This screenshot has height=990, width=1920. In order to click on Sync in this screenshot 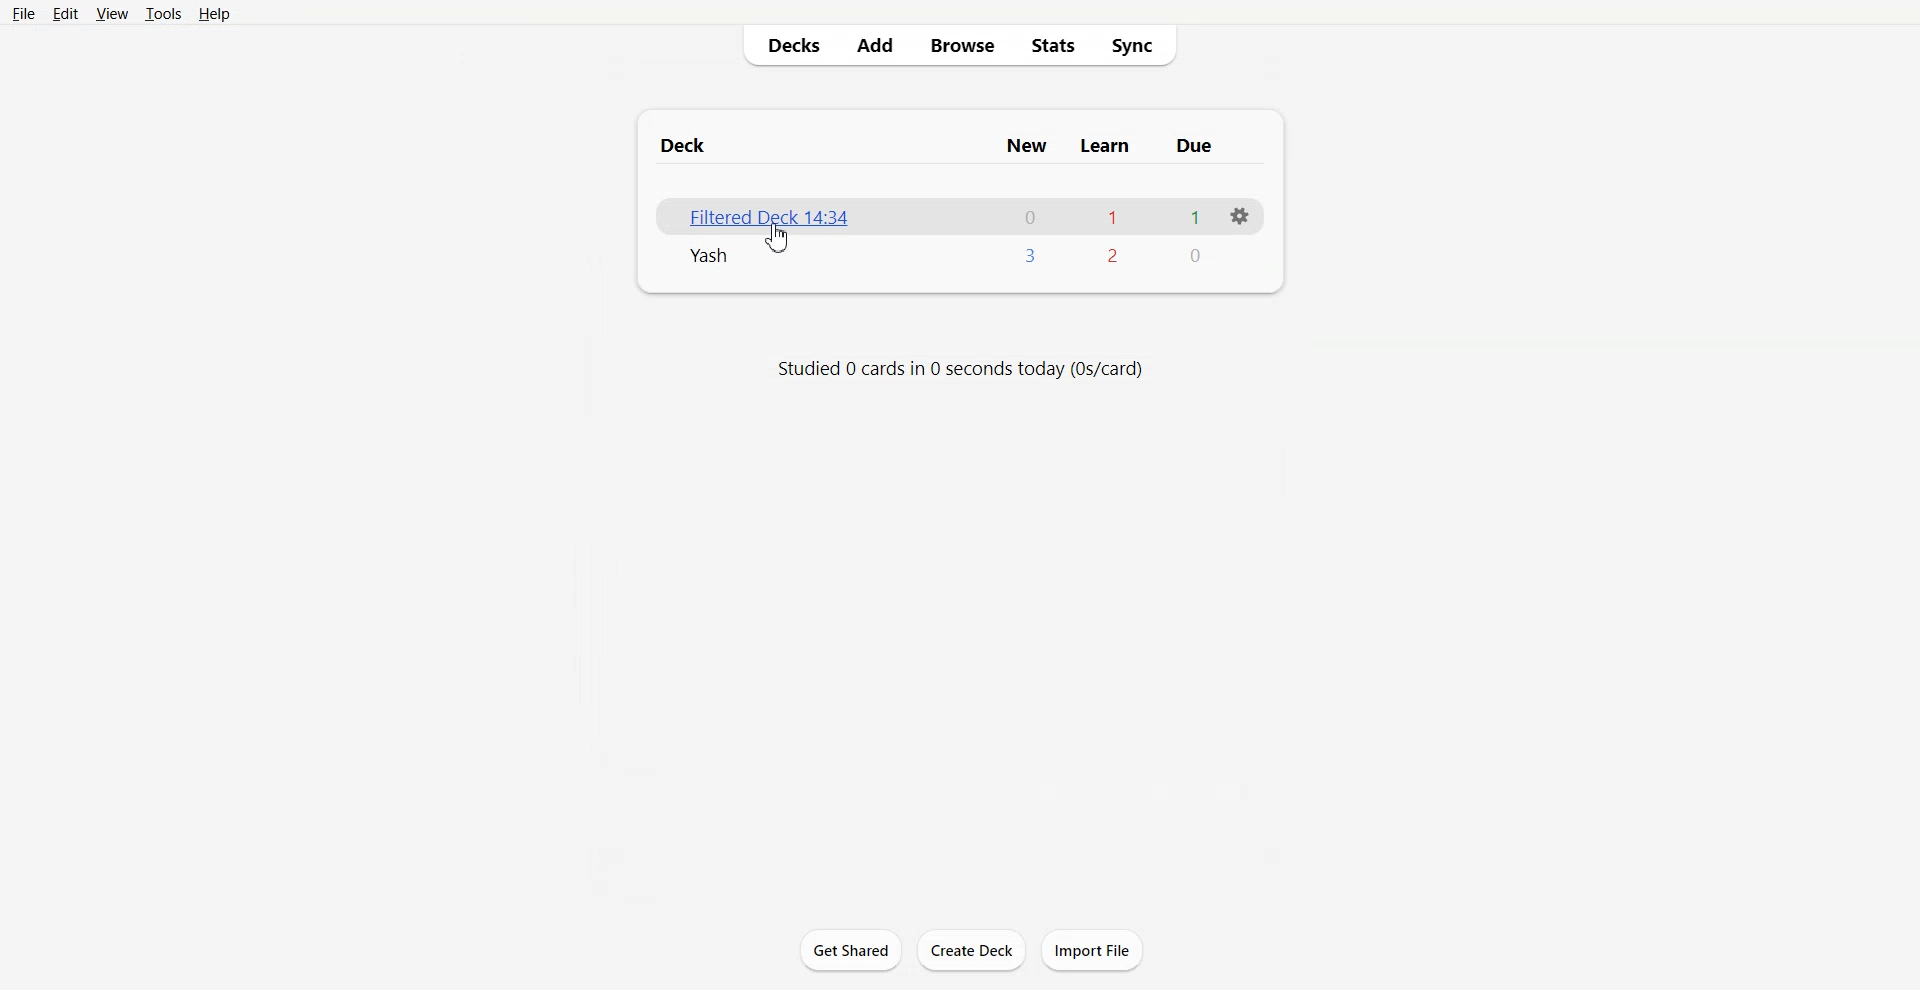, I will do `click(1135, 46)`.